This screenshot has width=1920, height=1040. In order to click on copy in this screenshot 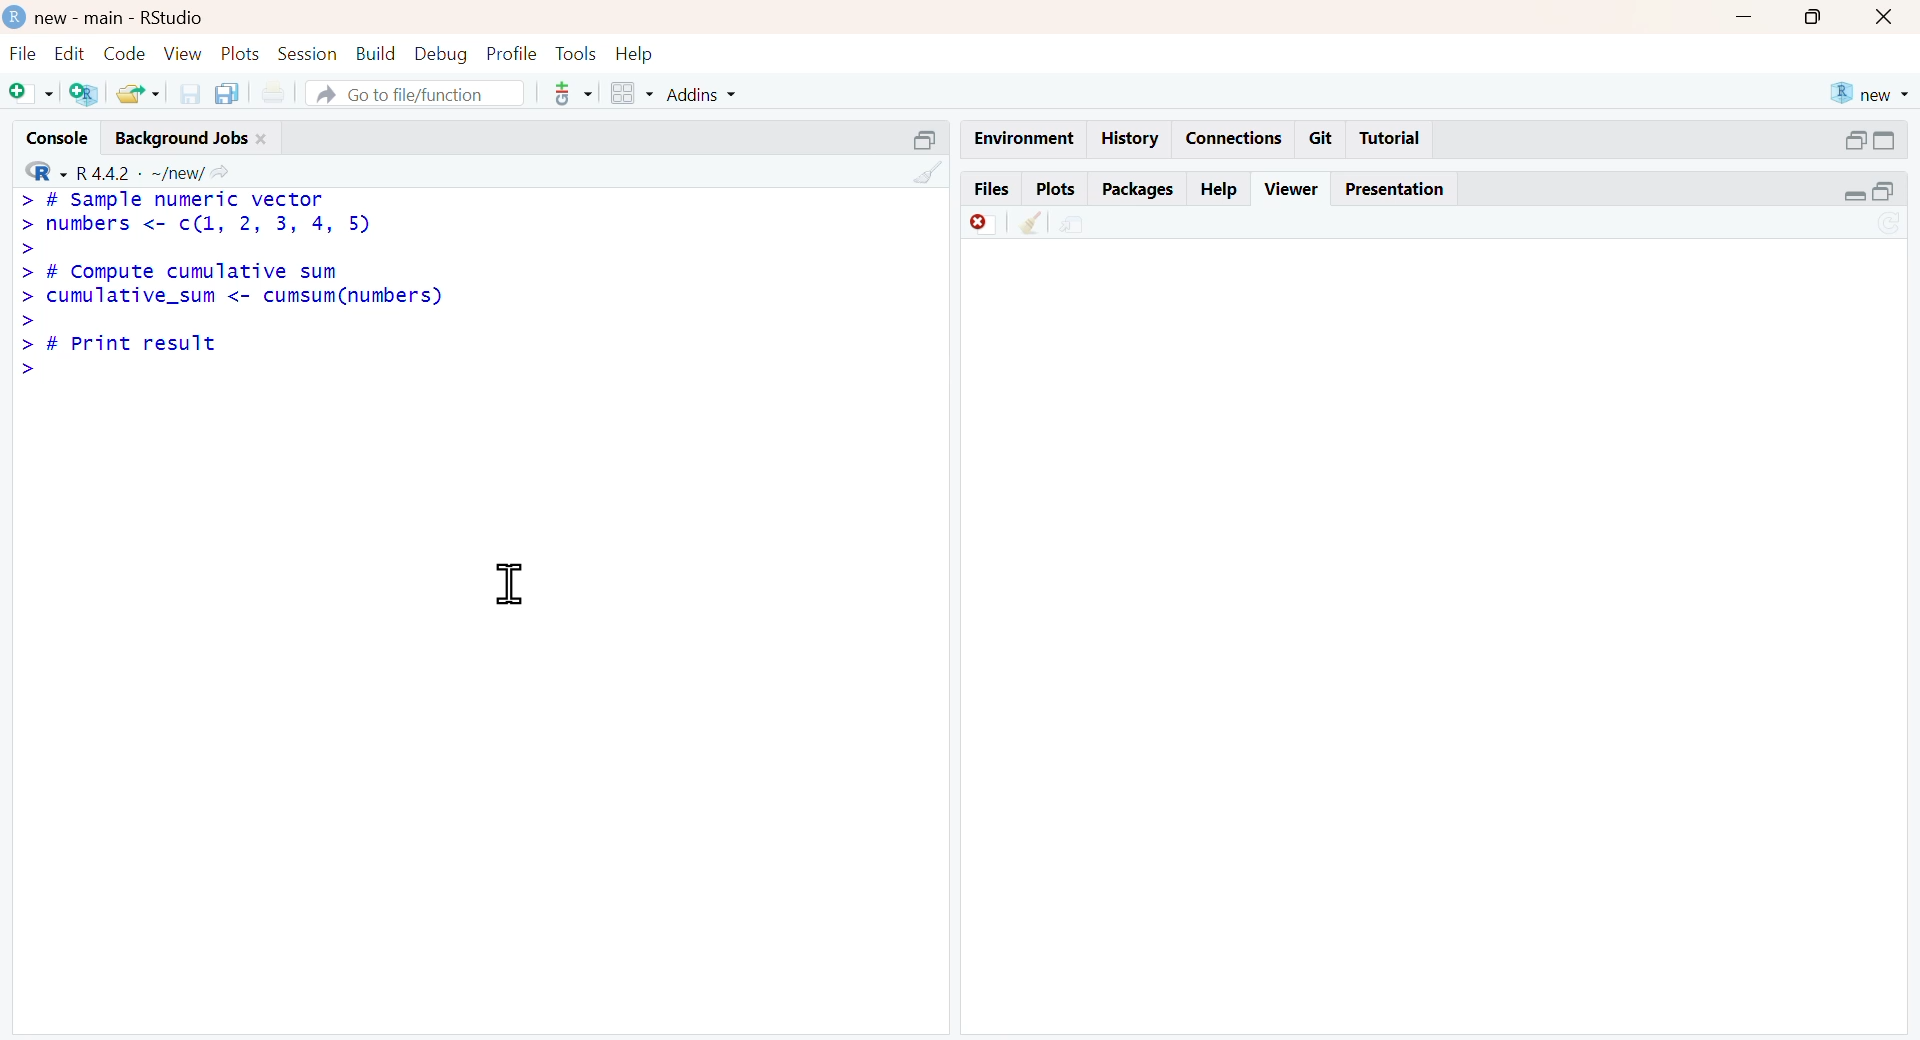, I will do `click(227, 93)`.